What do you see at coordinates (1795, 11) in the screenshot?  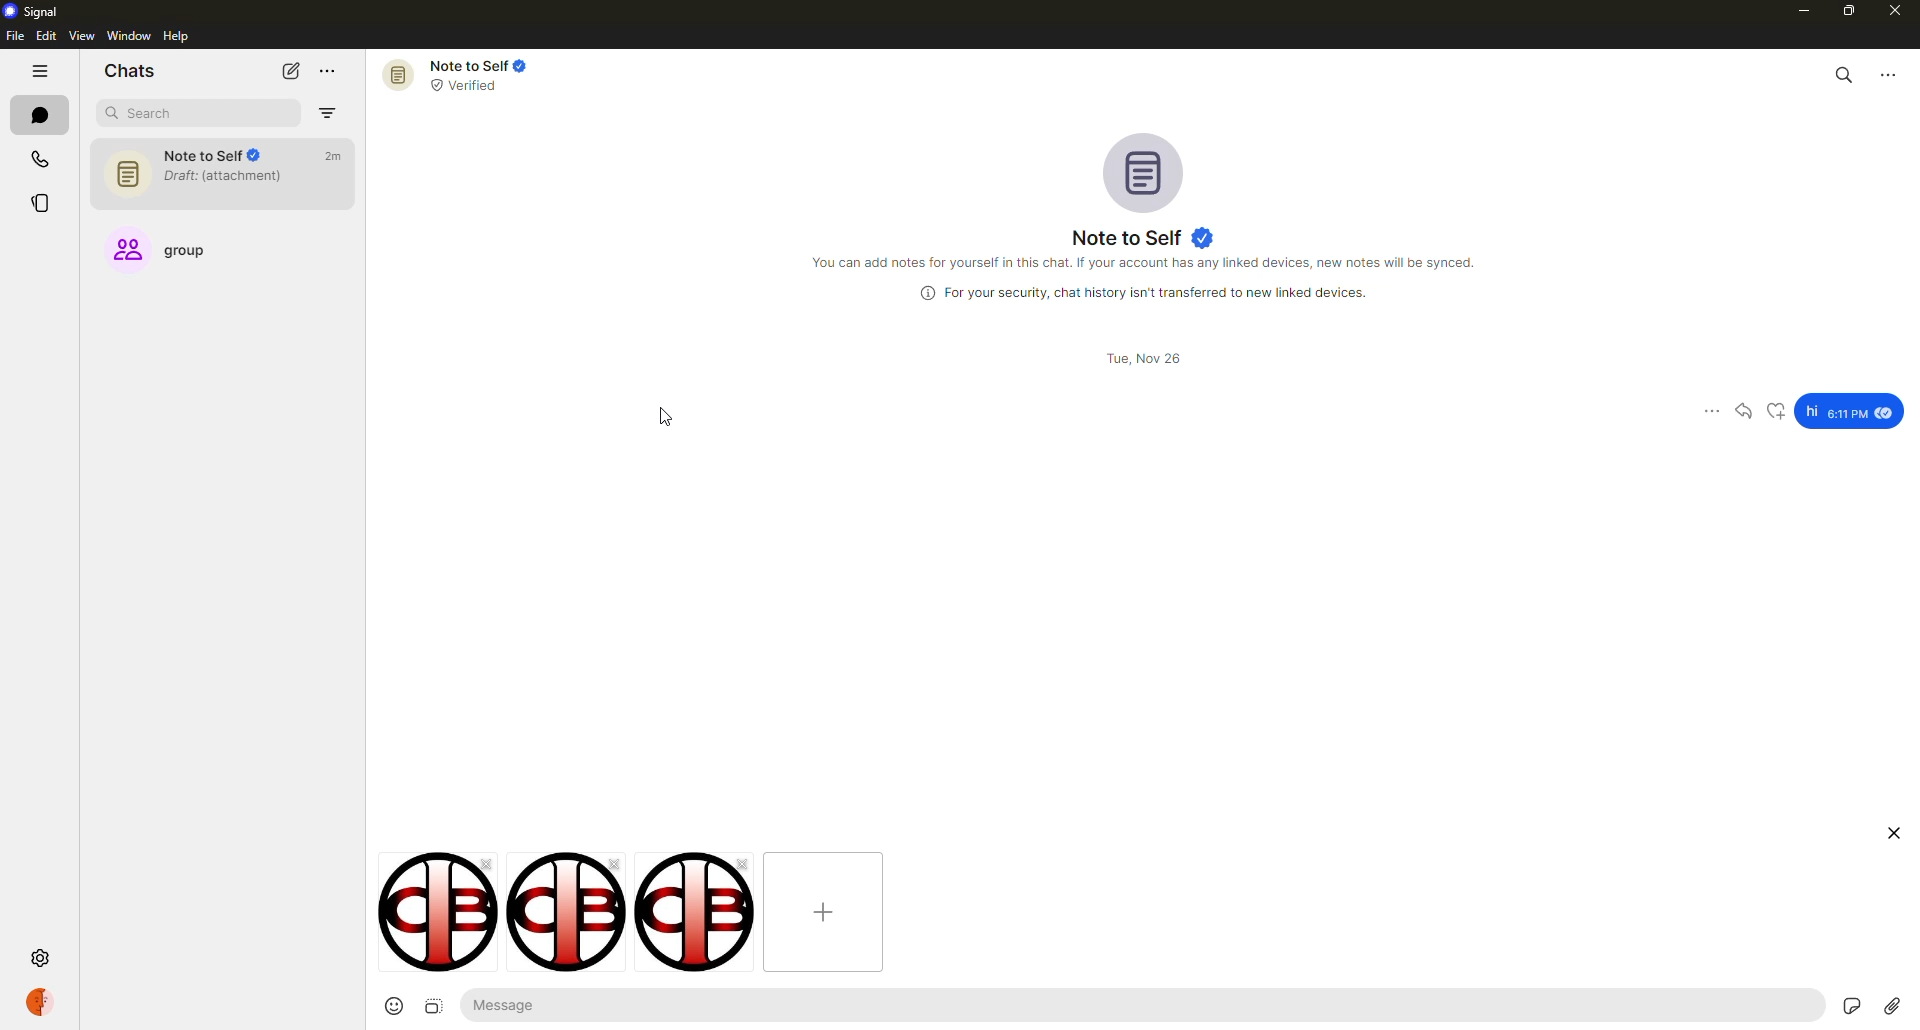 I see `minimize` at bounding box center [1795, 11].